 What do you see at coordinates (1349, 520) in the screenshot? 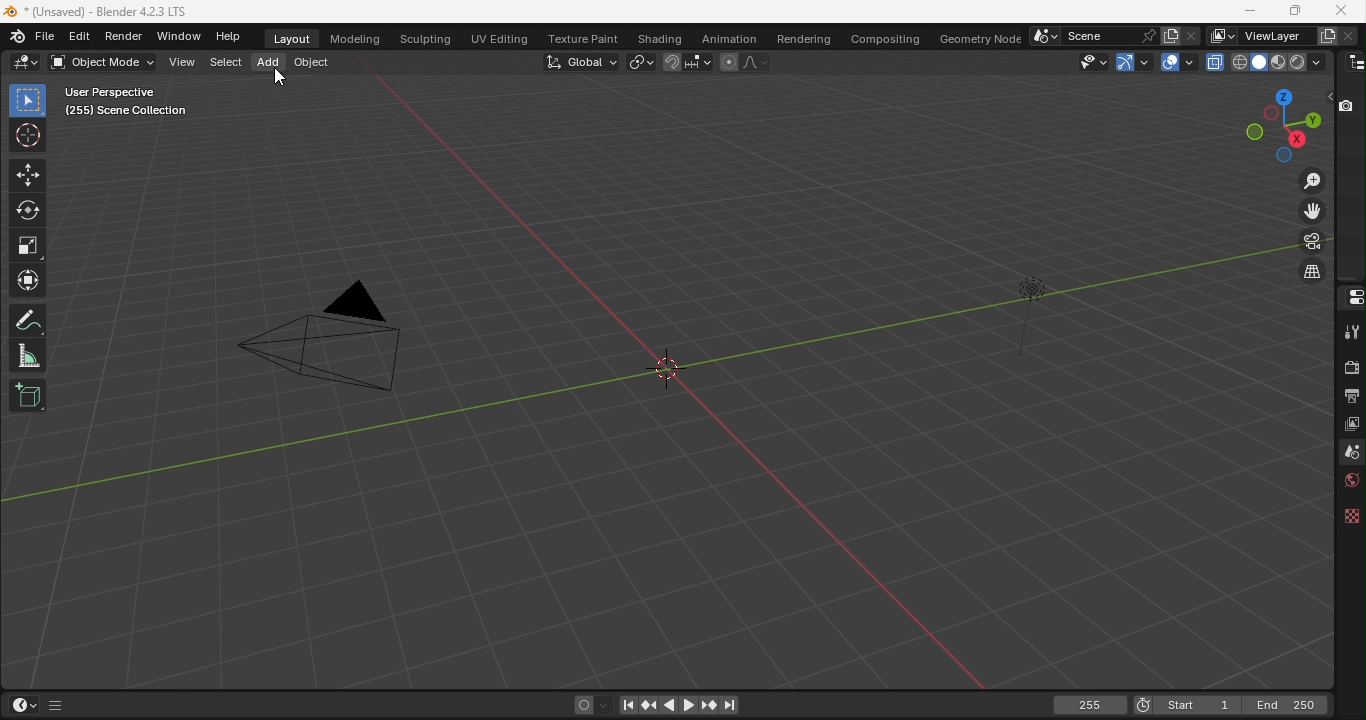
I see `Texture` at bounding box center [1349, 520].